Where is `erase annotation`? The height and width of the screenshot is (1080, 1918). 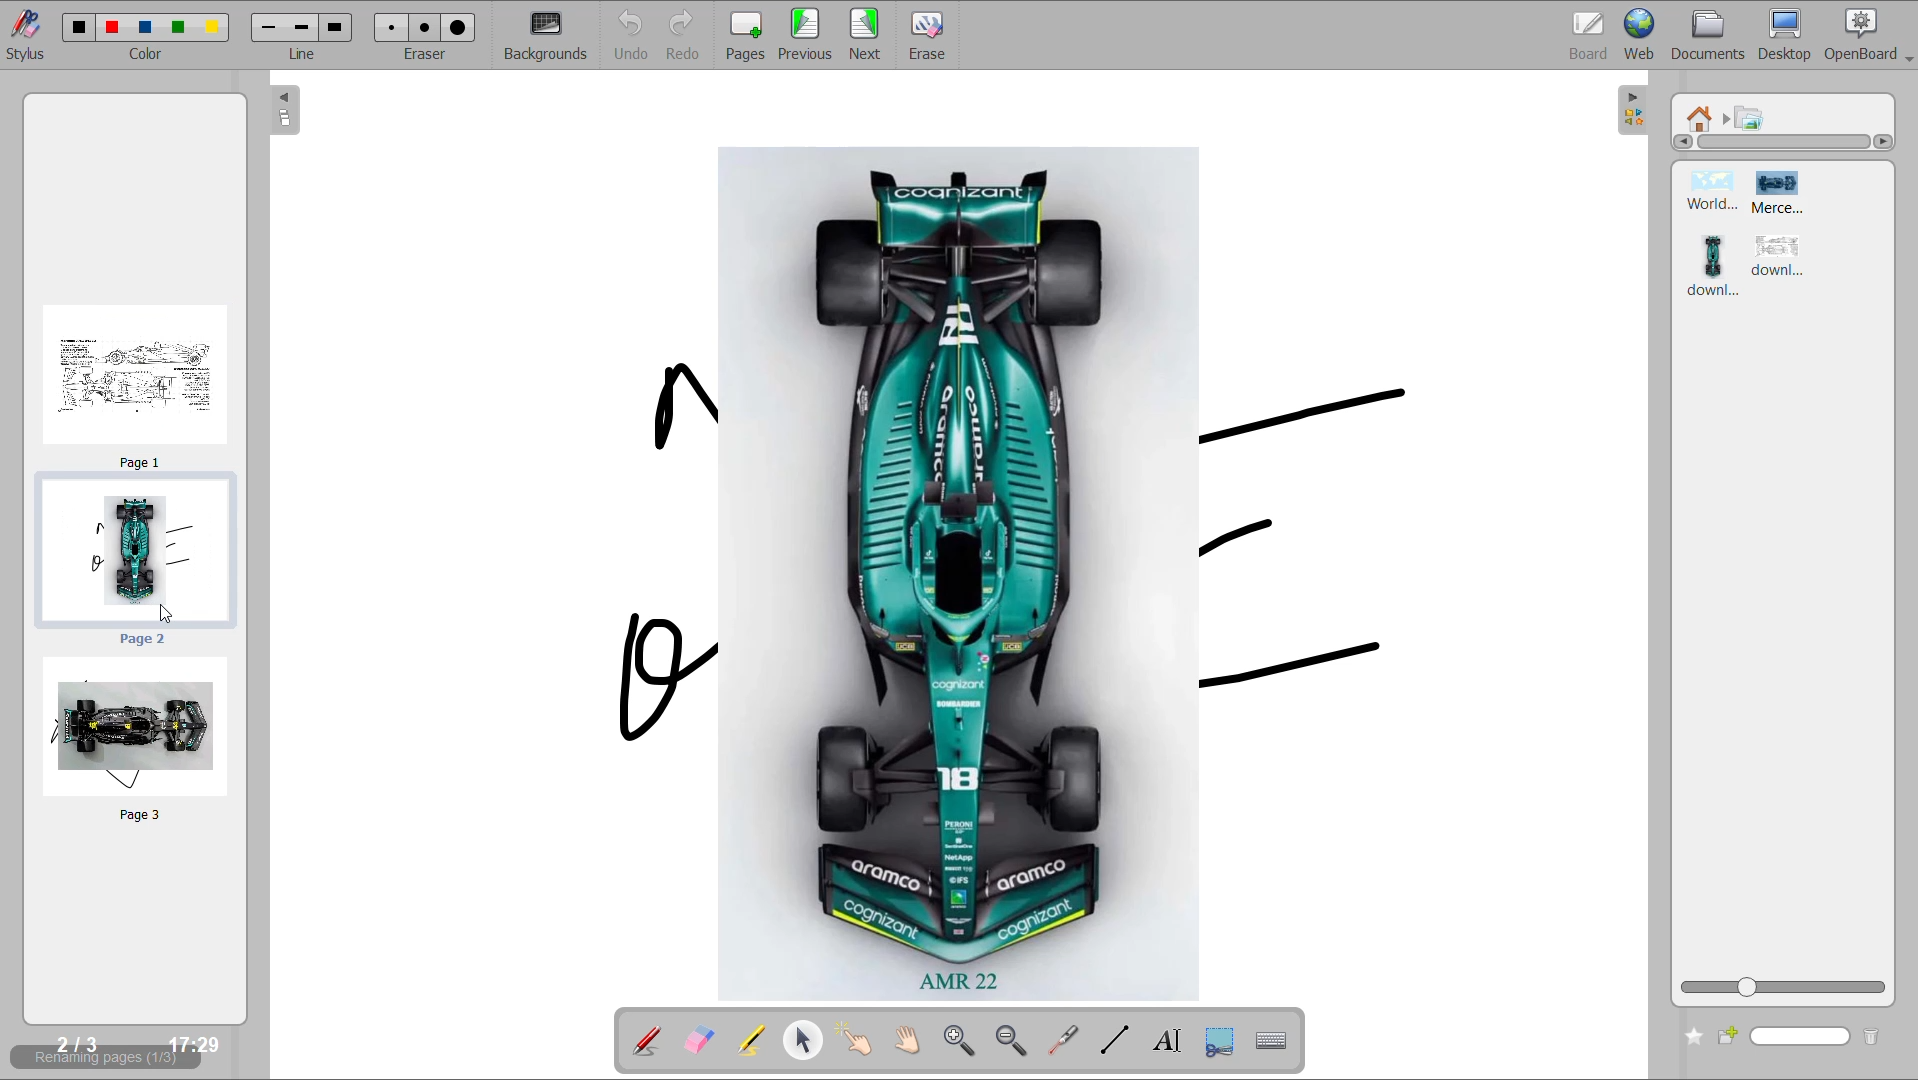 erase annotation is located at coordinates (699, 1042).